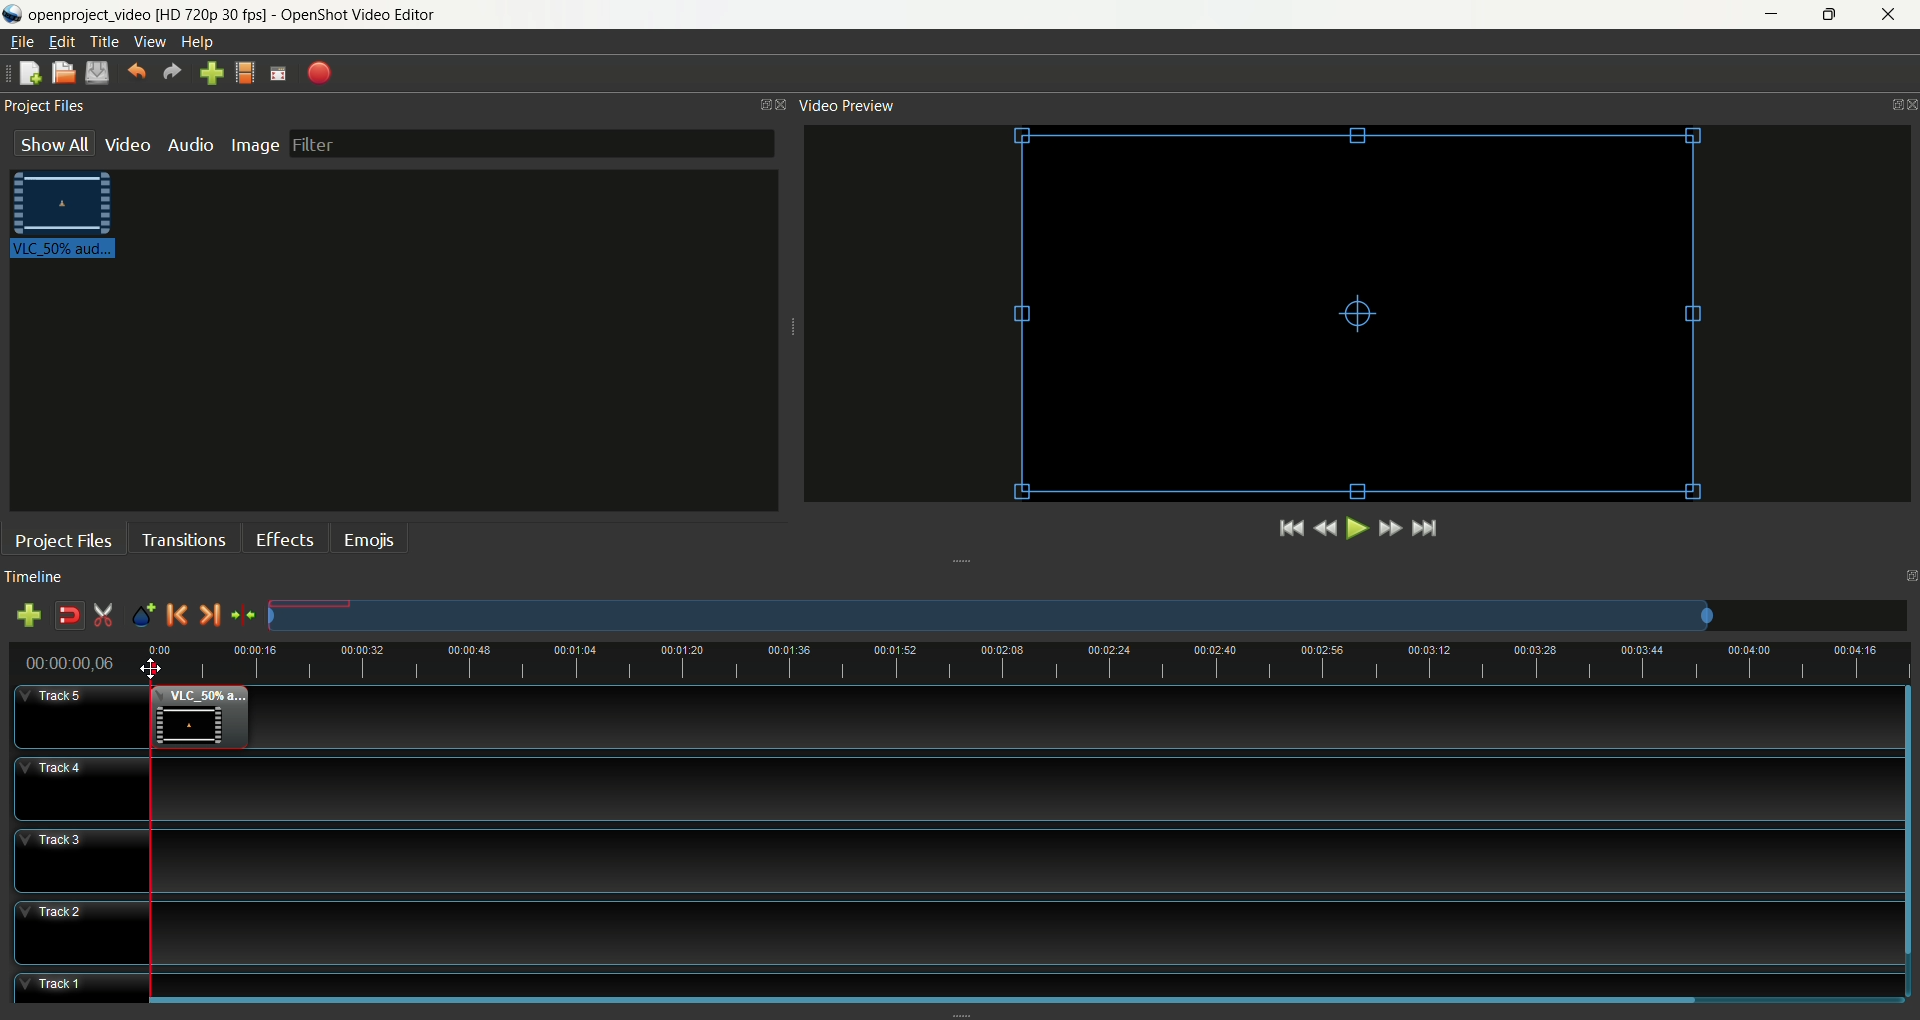 The image size is (1920, 1020). I want to click on close, so click(1893, 16).